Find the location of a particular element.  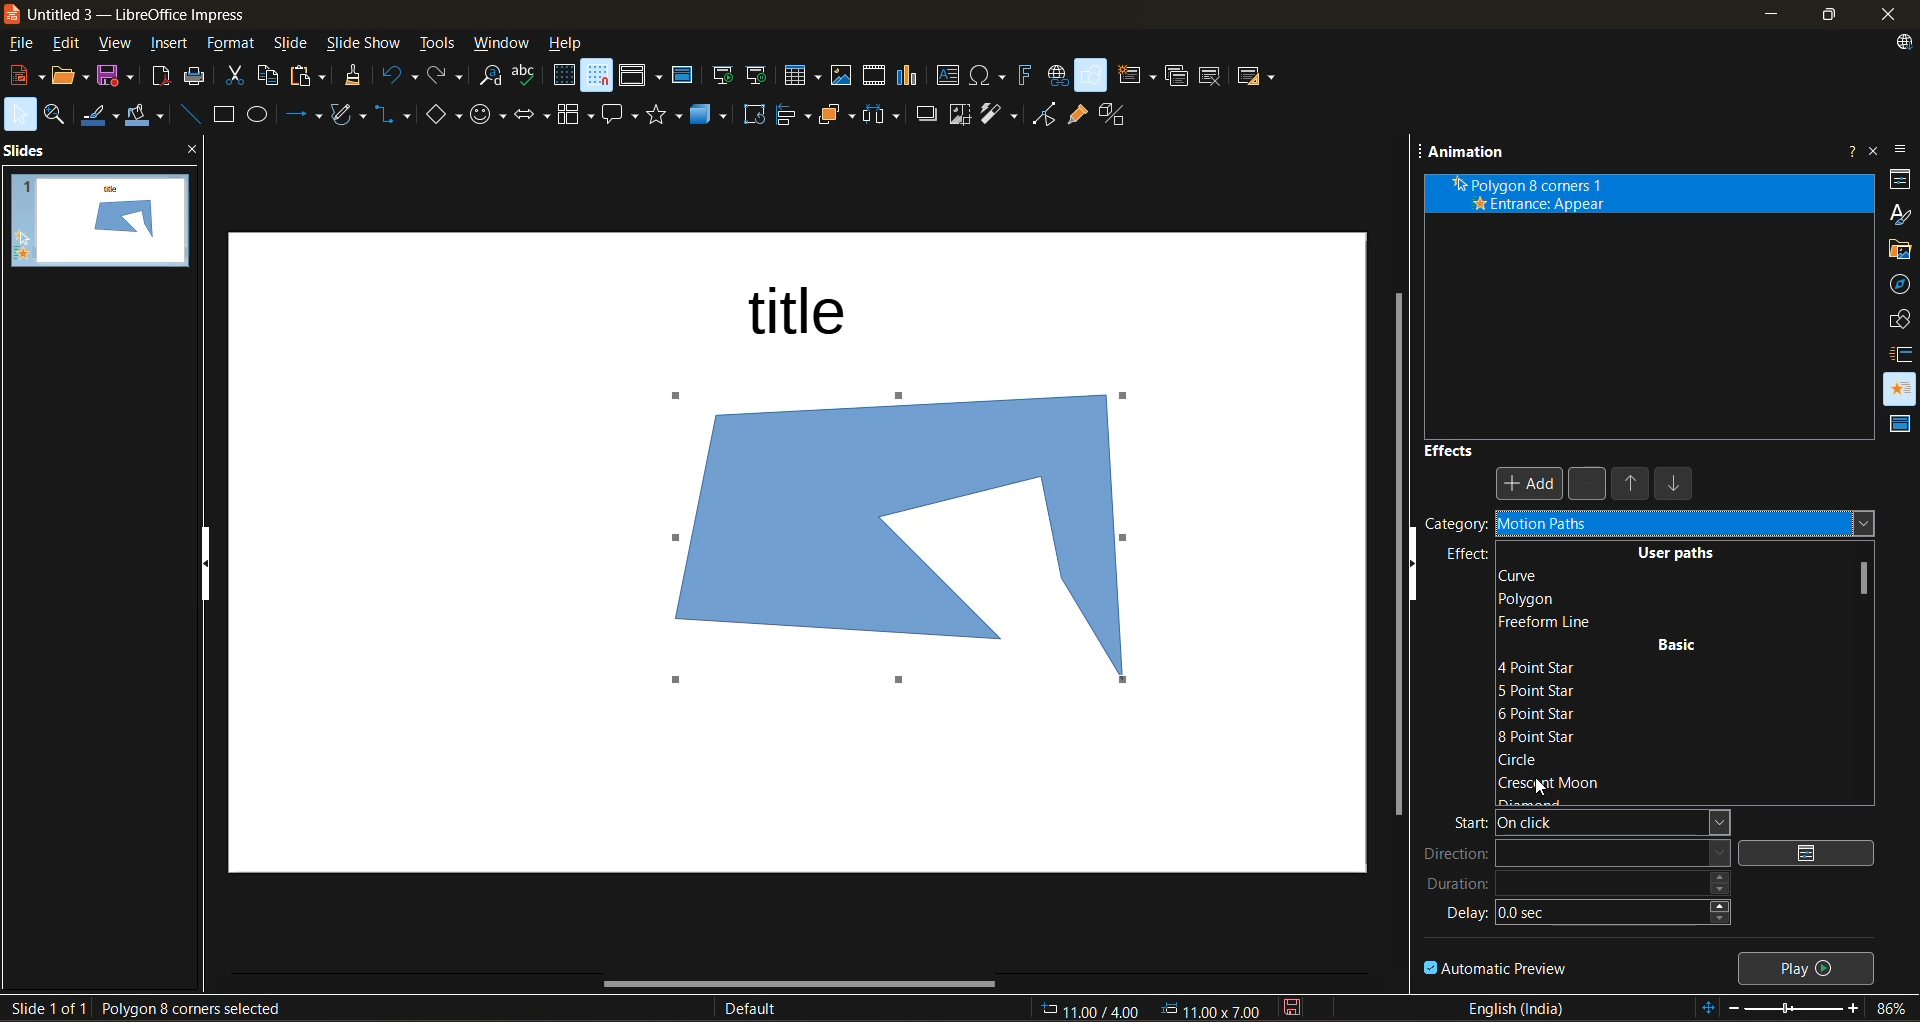

slide details is located at coordinates (47, 1009).